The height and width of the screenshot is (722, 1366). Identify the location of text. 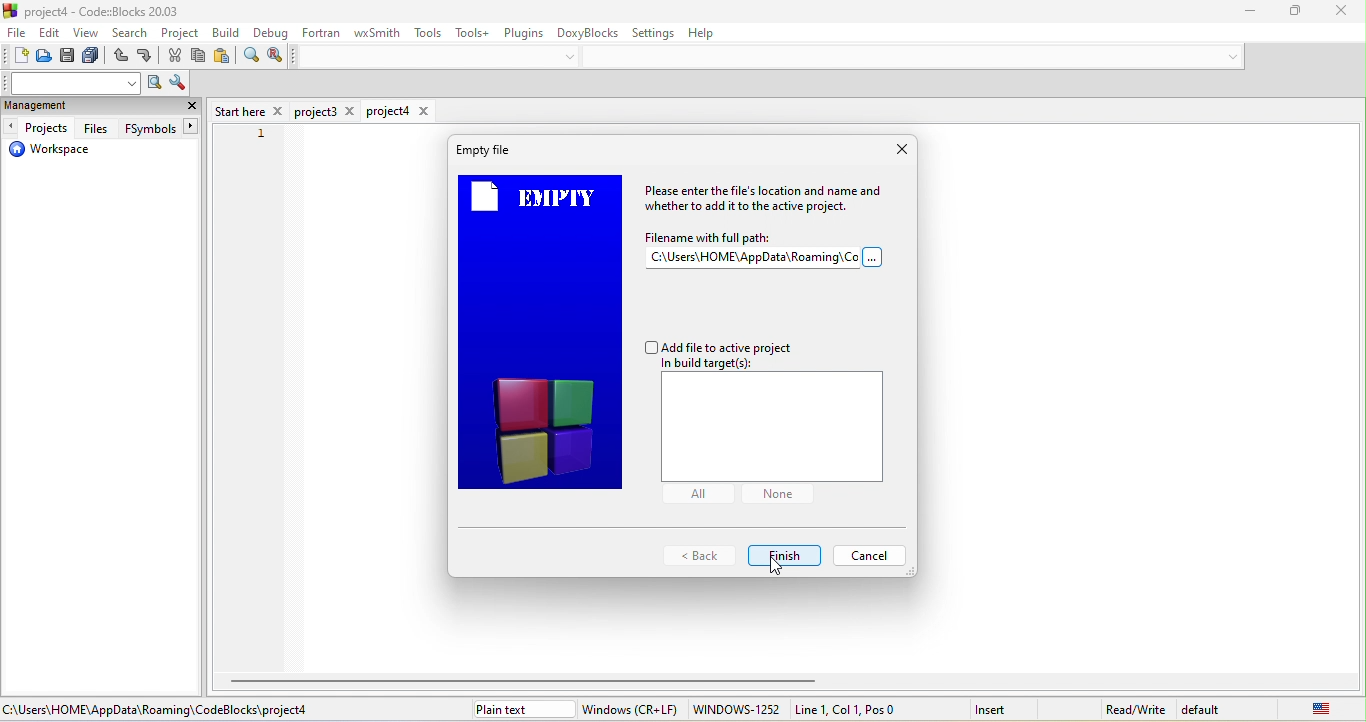
(769, 199).